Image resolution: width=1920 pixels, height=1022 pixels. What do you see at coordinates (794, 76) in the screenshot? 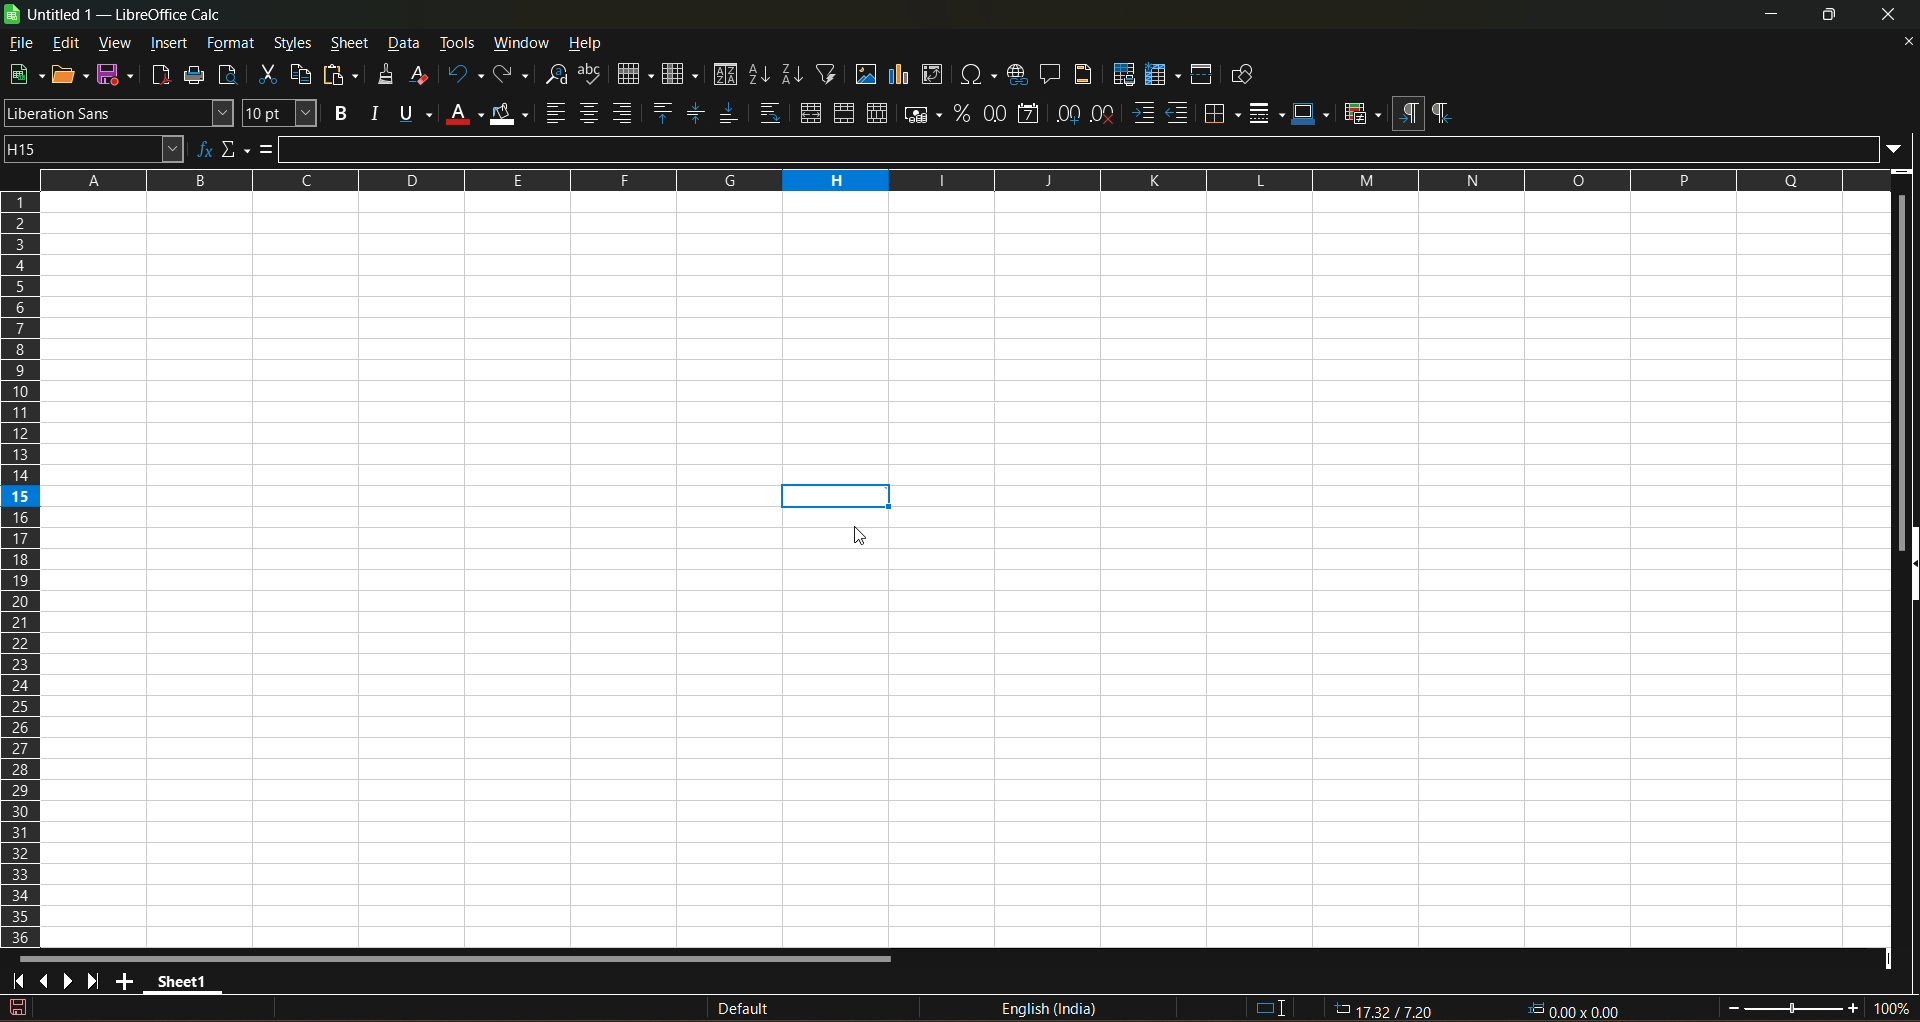
I see `sort descending` at bounding box center [794, 76].